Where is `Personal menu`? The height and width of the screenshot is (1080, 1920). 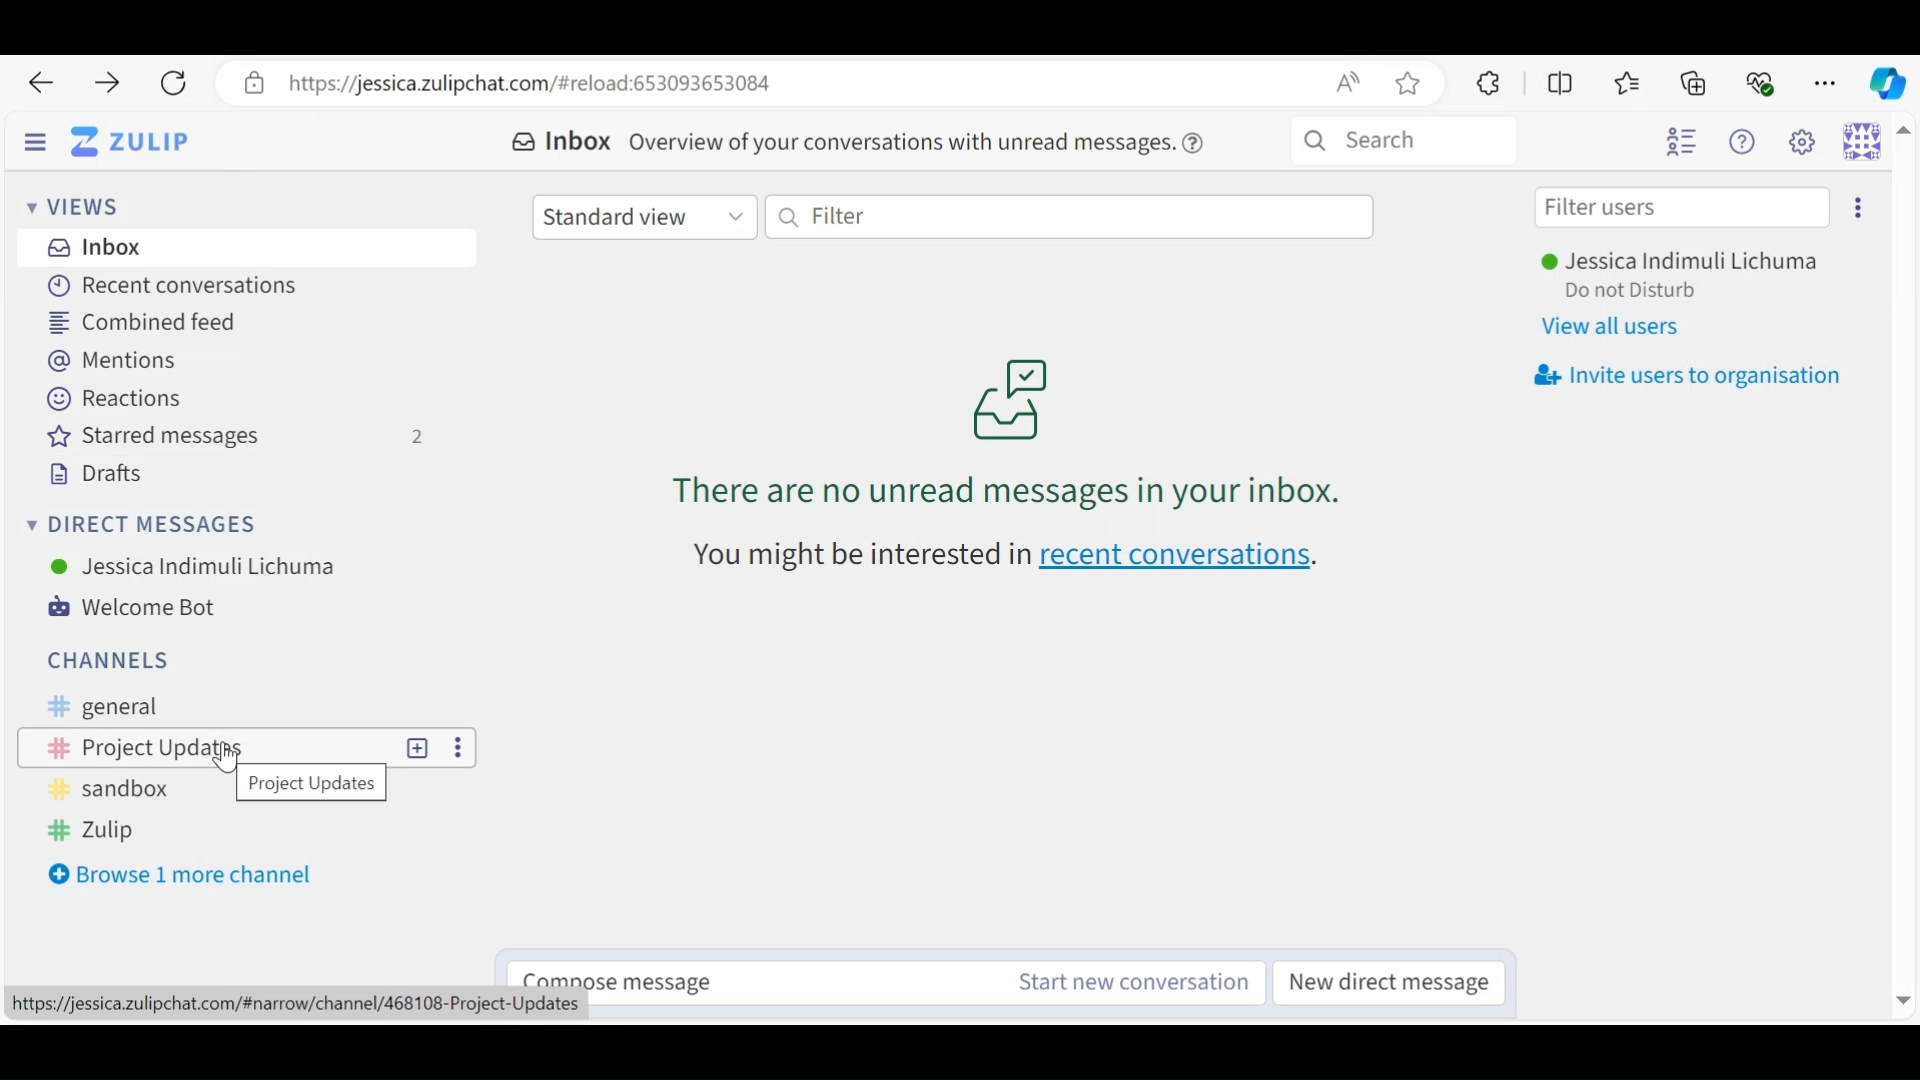 Personal menu is located at coordinates (1862, 140).